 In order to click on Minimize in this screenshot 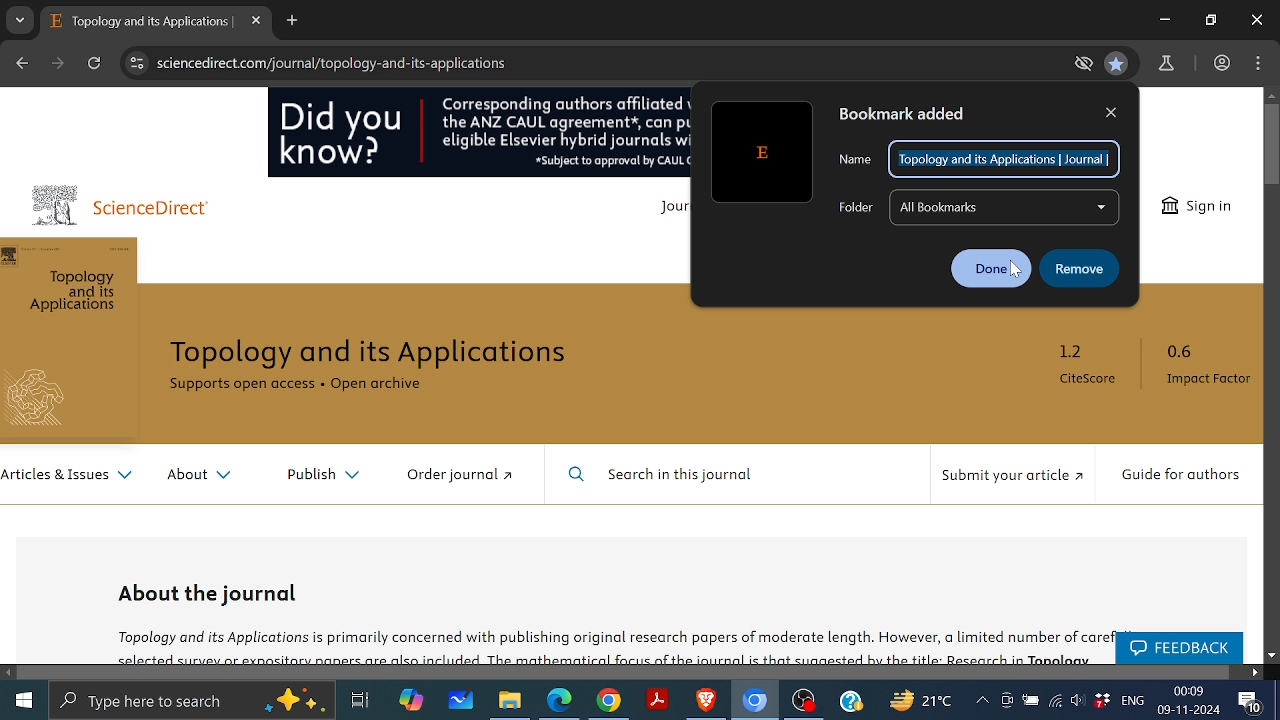, I will do `click(1164, 19)`.